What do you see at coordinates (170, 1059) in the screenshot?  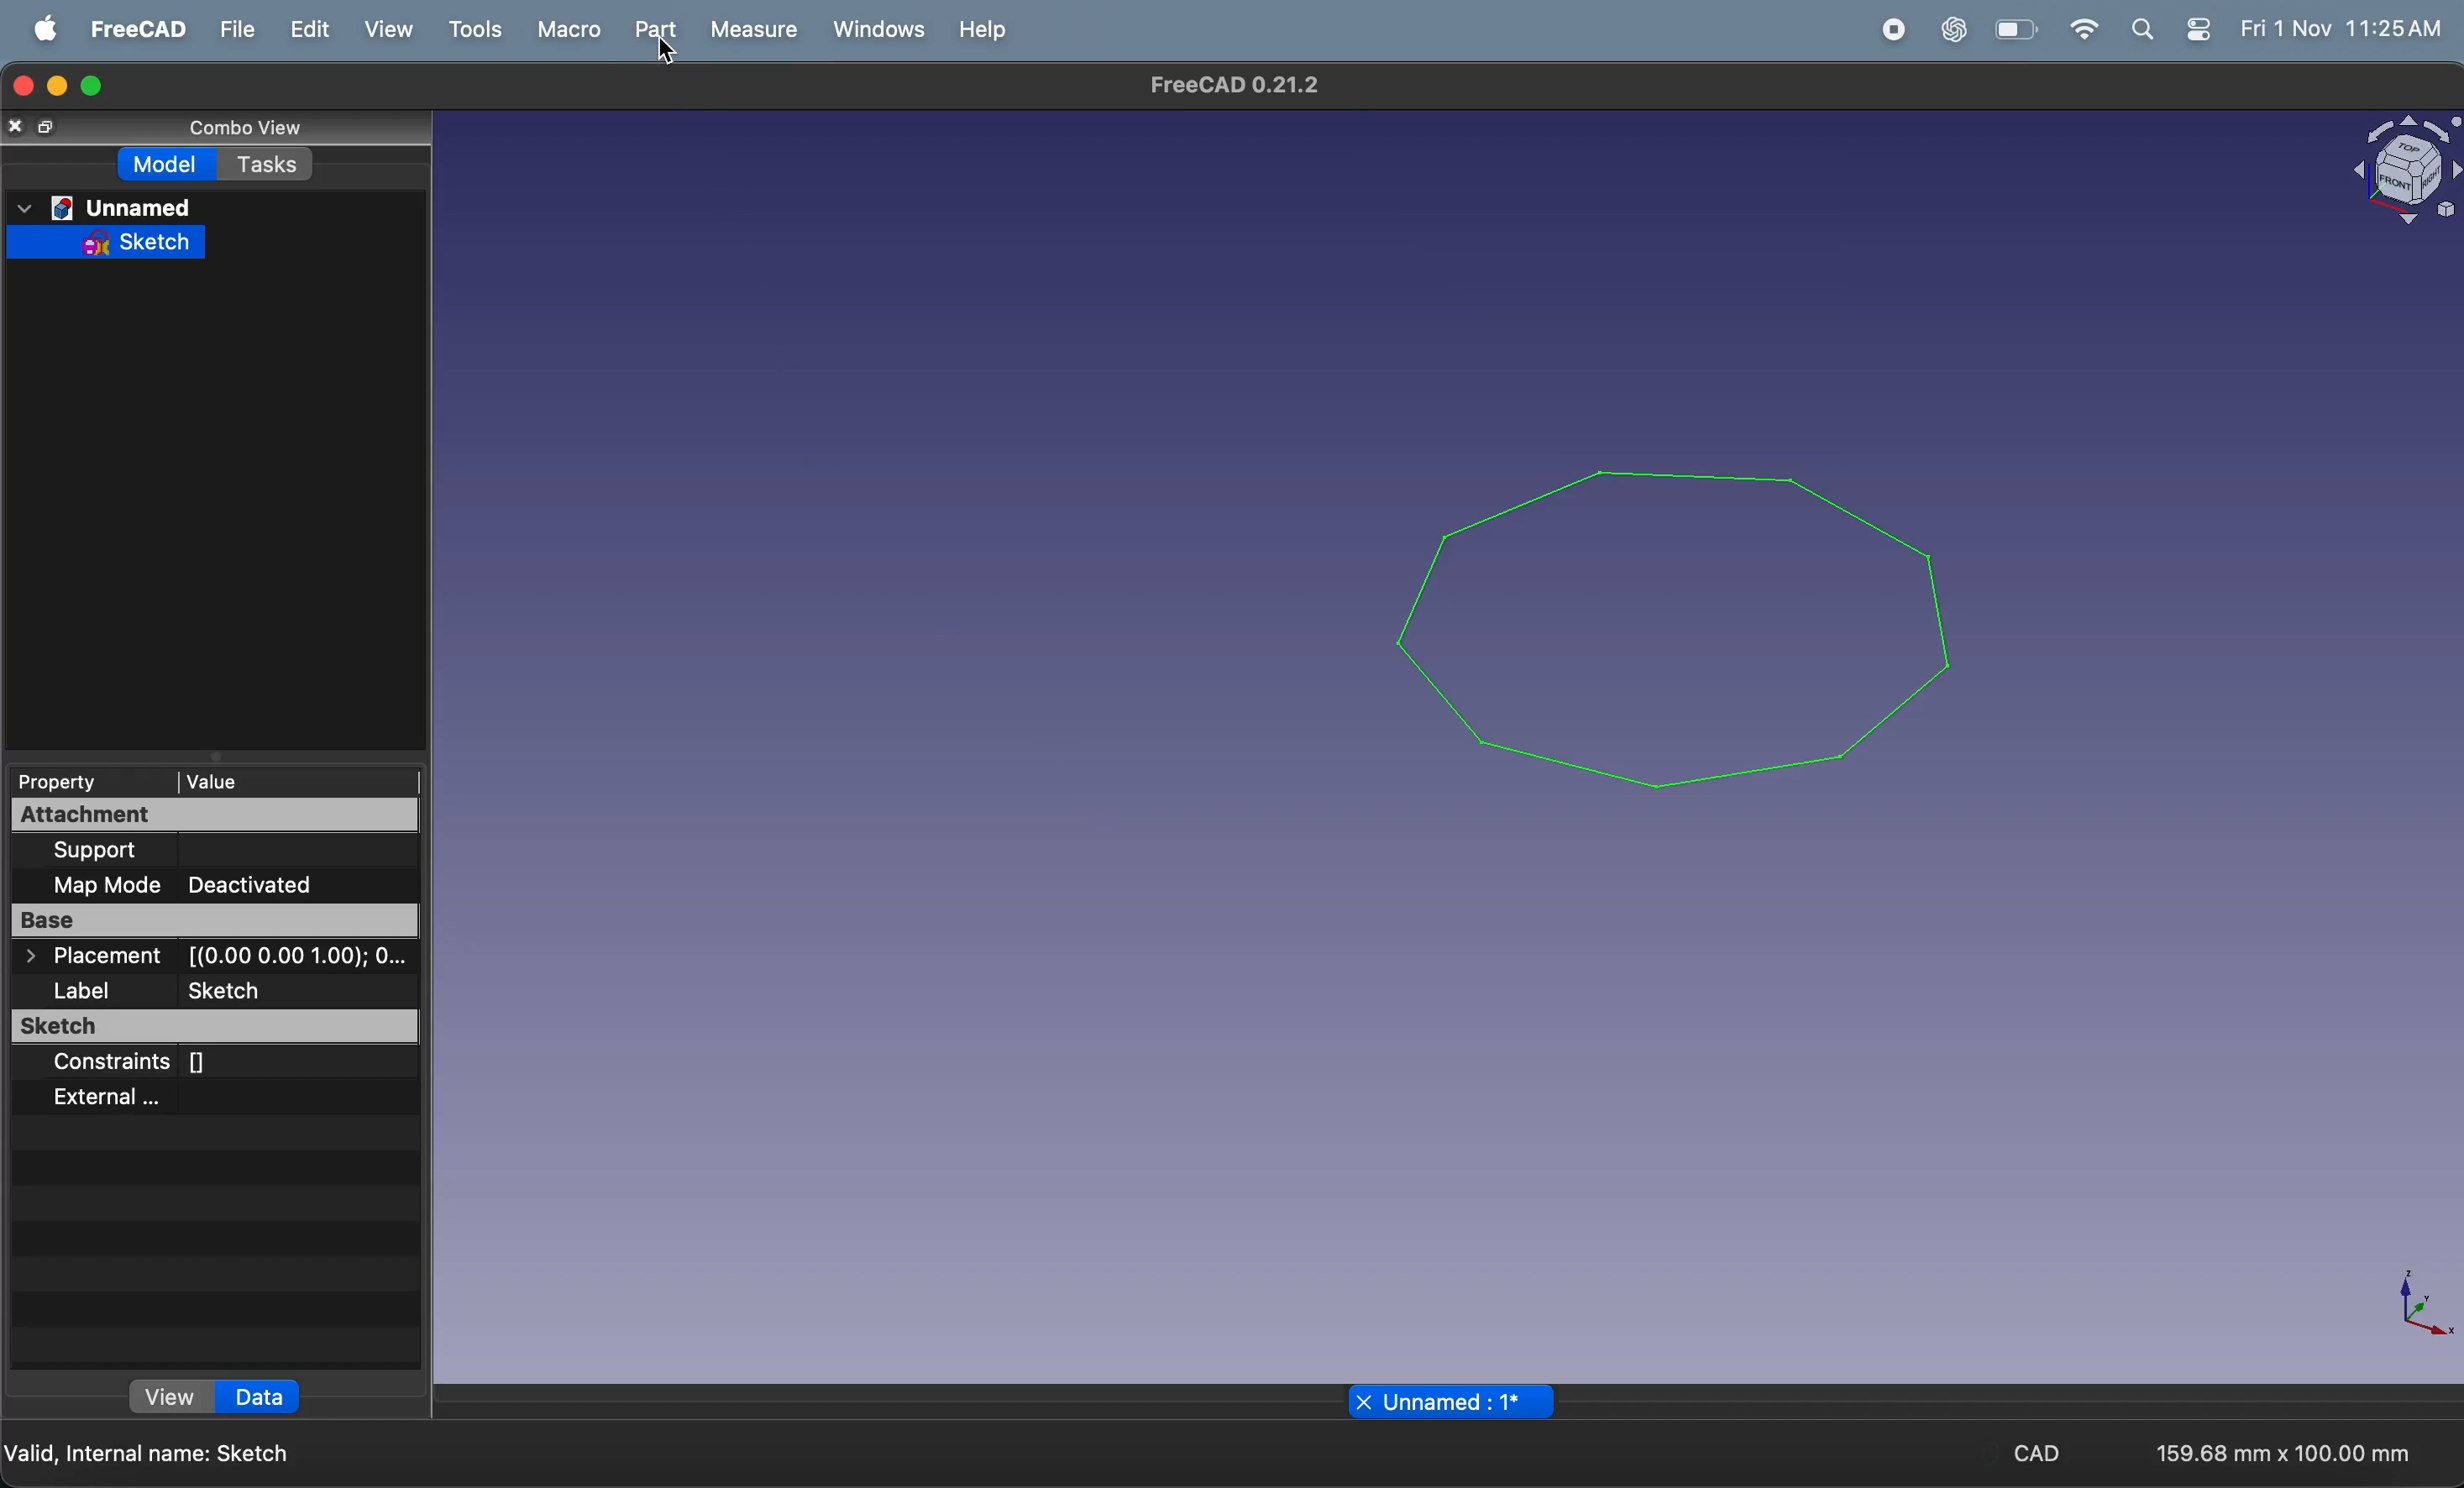 I see `constraints` at bounding box center [170, 1059].